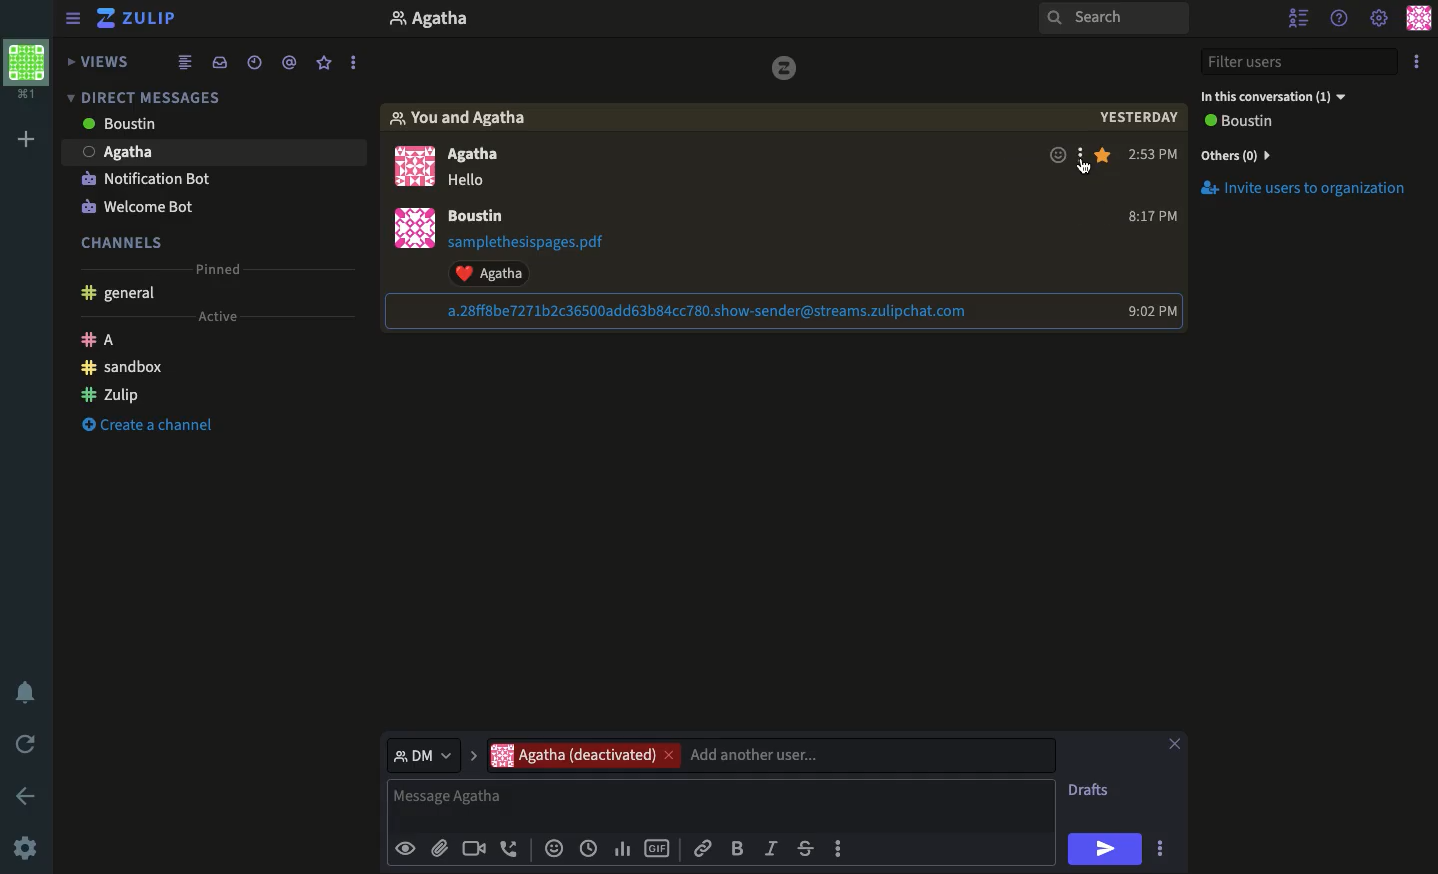  I want to click on Options, so click(1416, 61).